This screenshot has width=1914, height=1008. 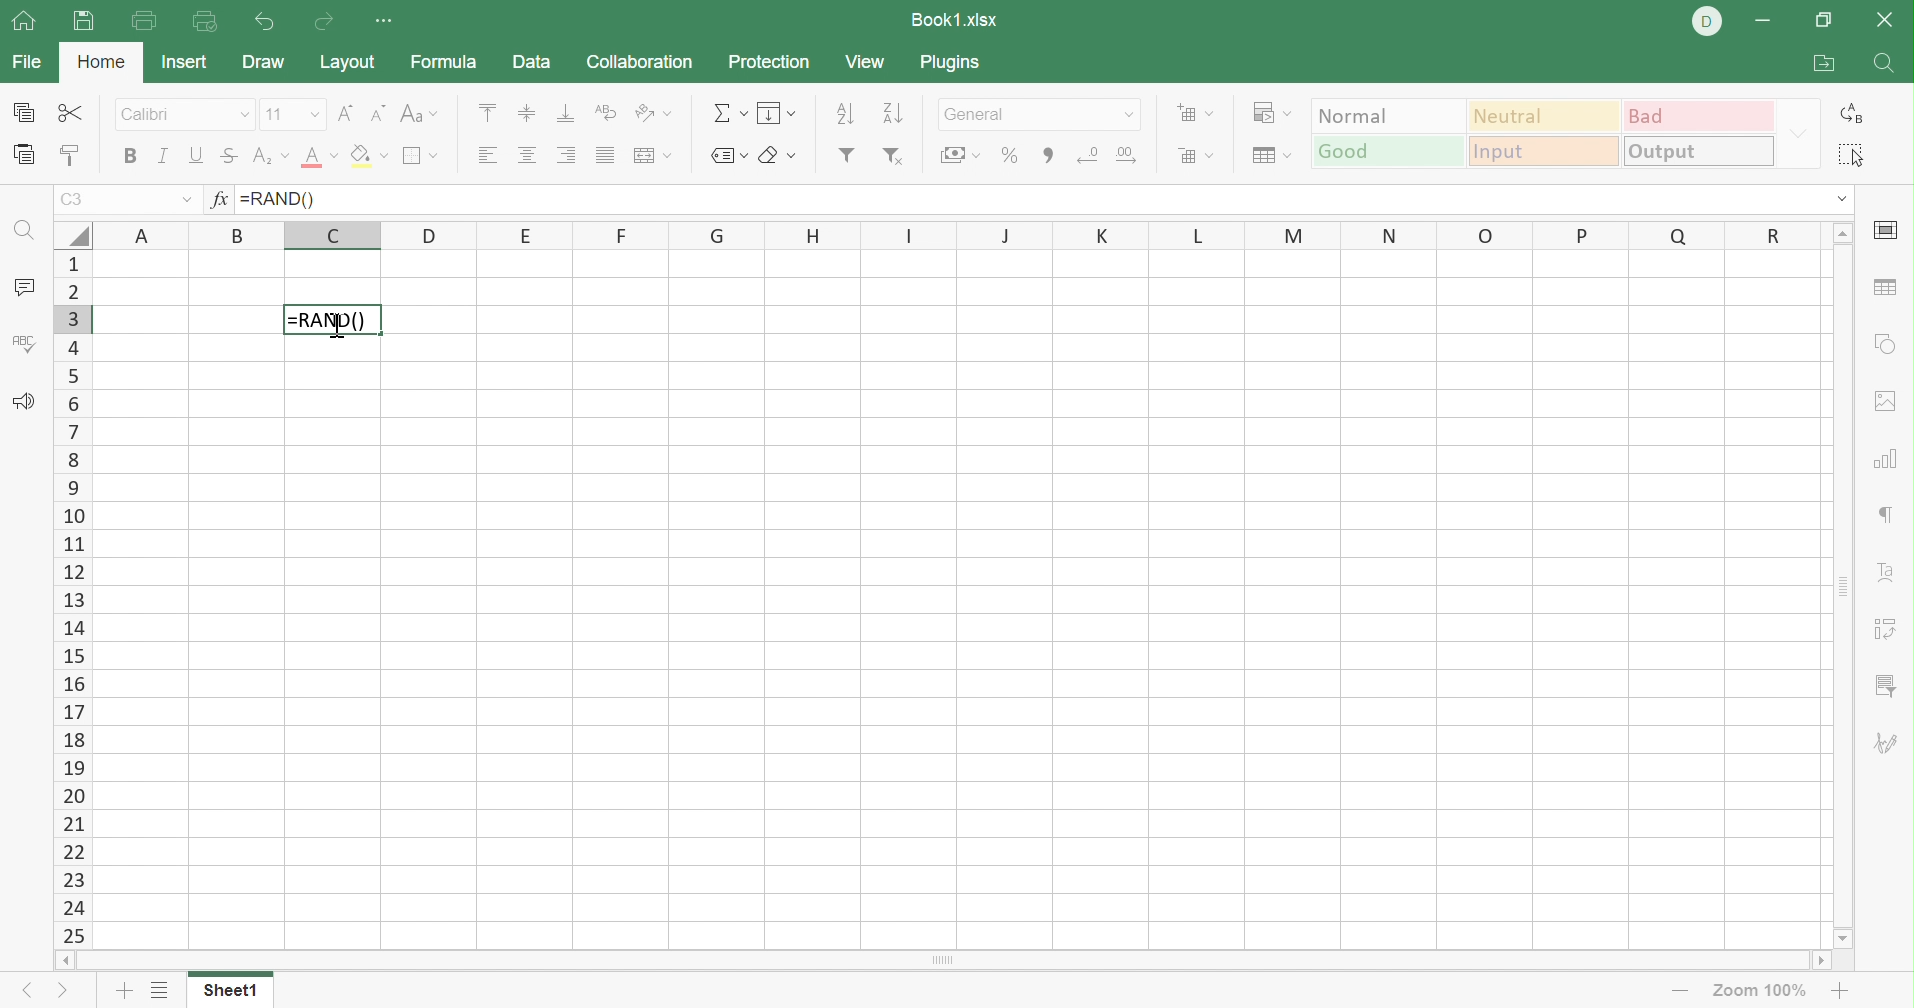 What do you see at coordinates (849, 157) in the screenshot?
I see `Filter` at bounding box center [849, 157].